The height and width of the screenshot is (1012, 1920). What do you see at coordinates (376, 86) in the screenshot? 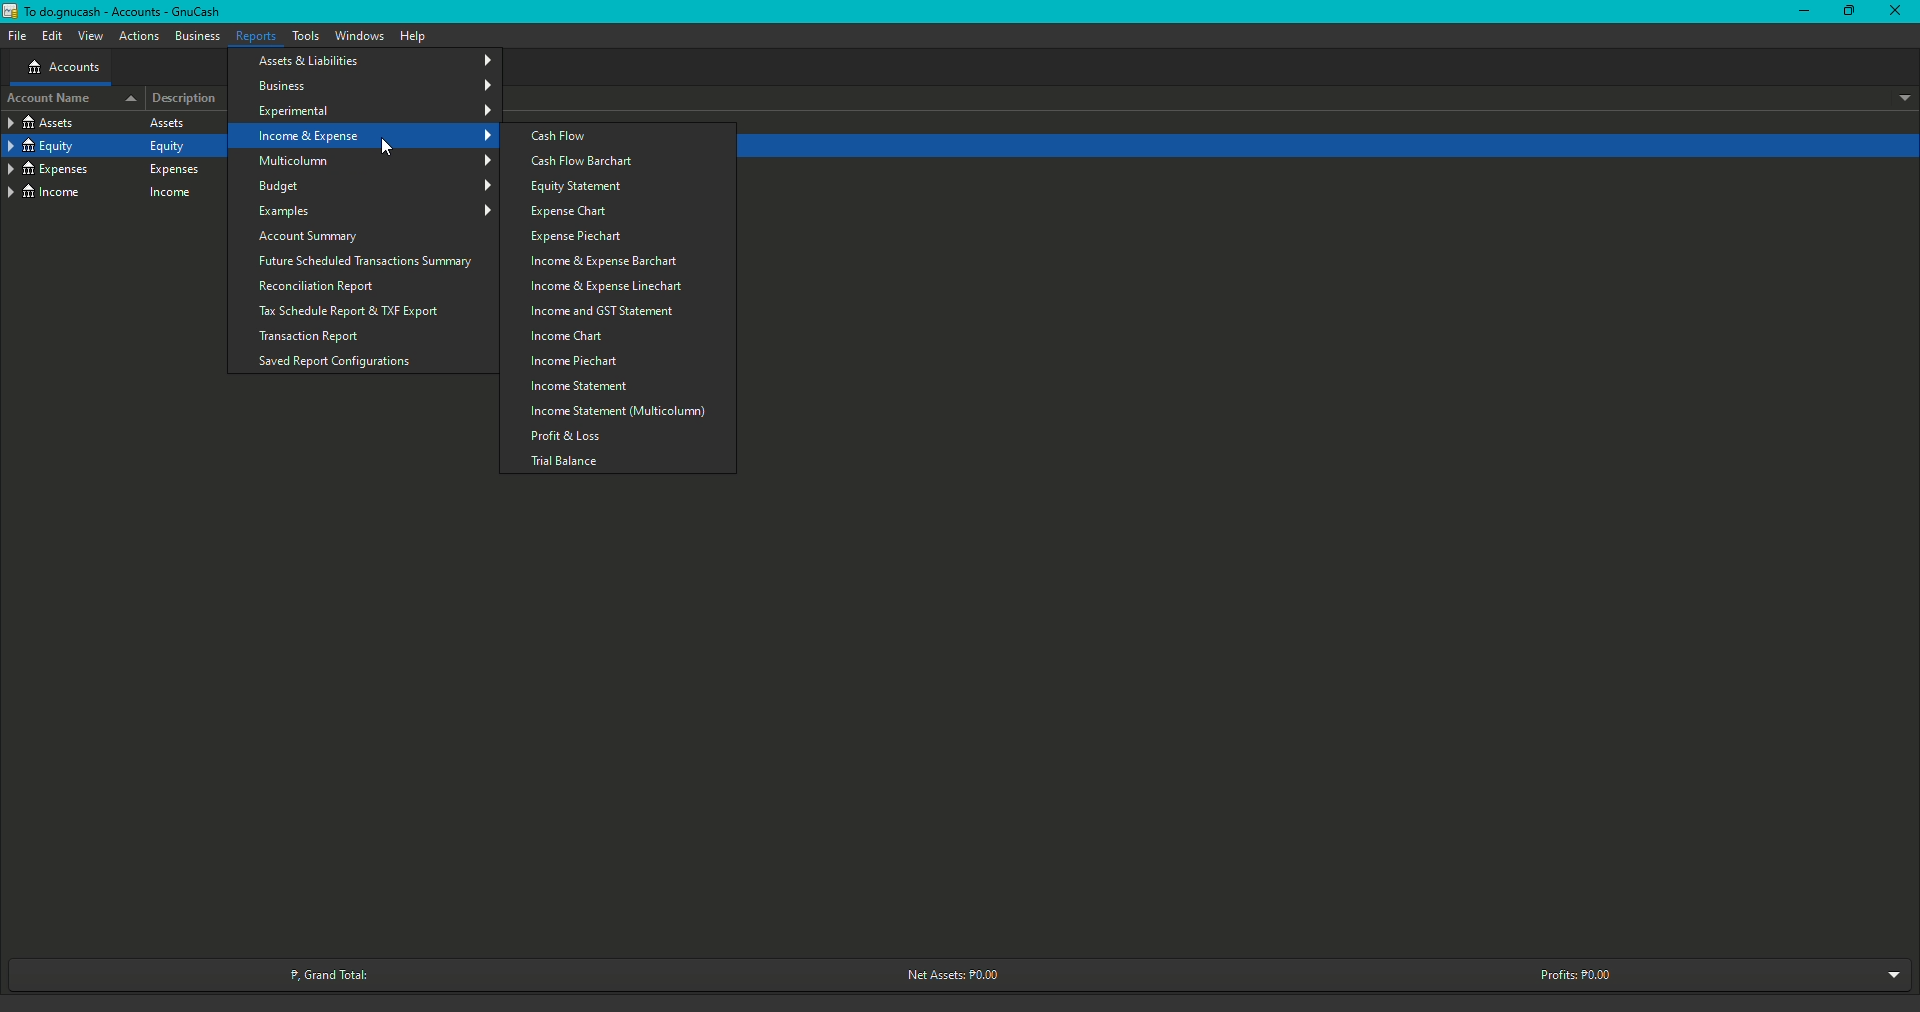
I see `Business` at bounding box center [376, 86].